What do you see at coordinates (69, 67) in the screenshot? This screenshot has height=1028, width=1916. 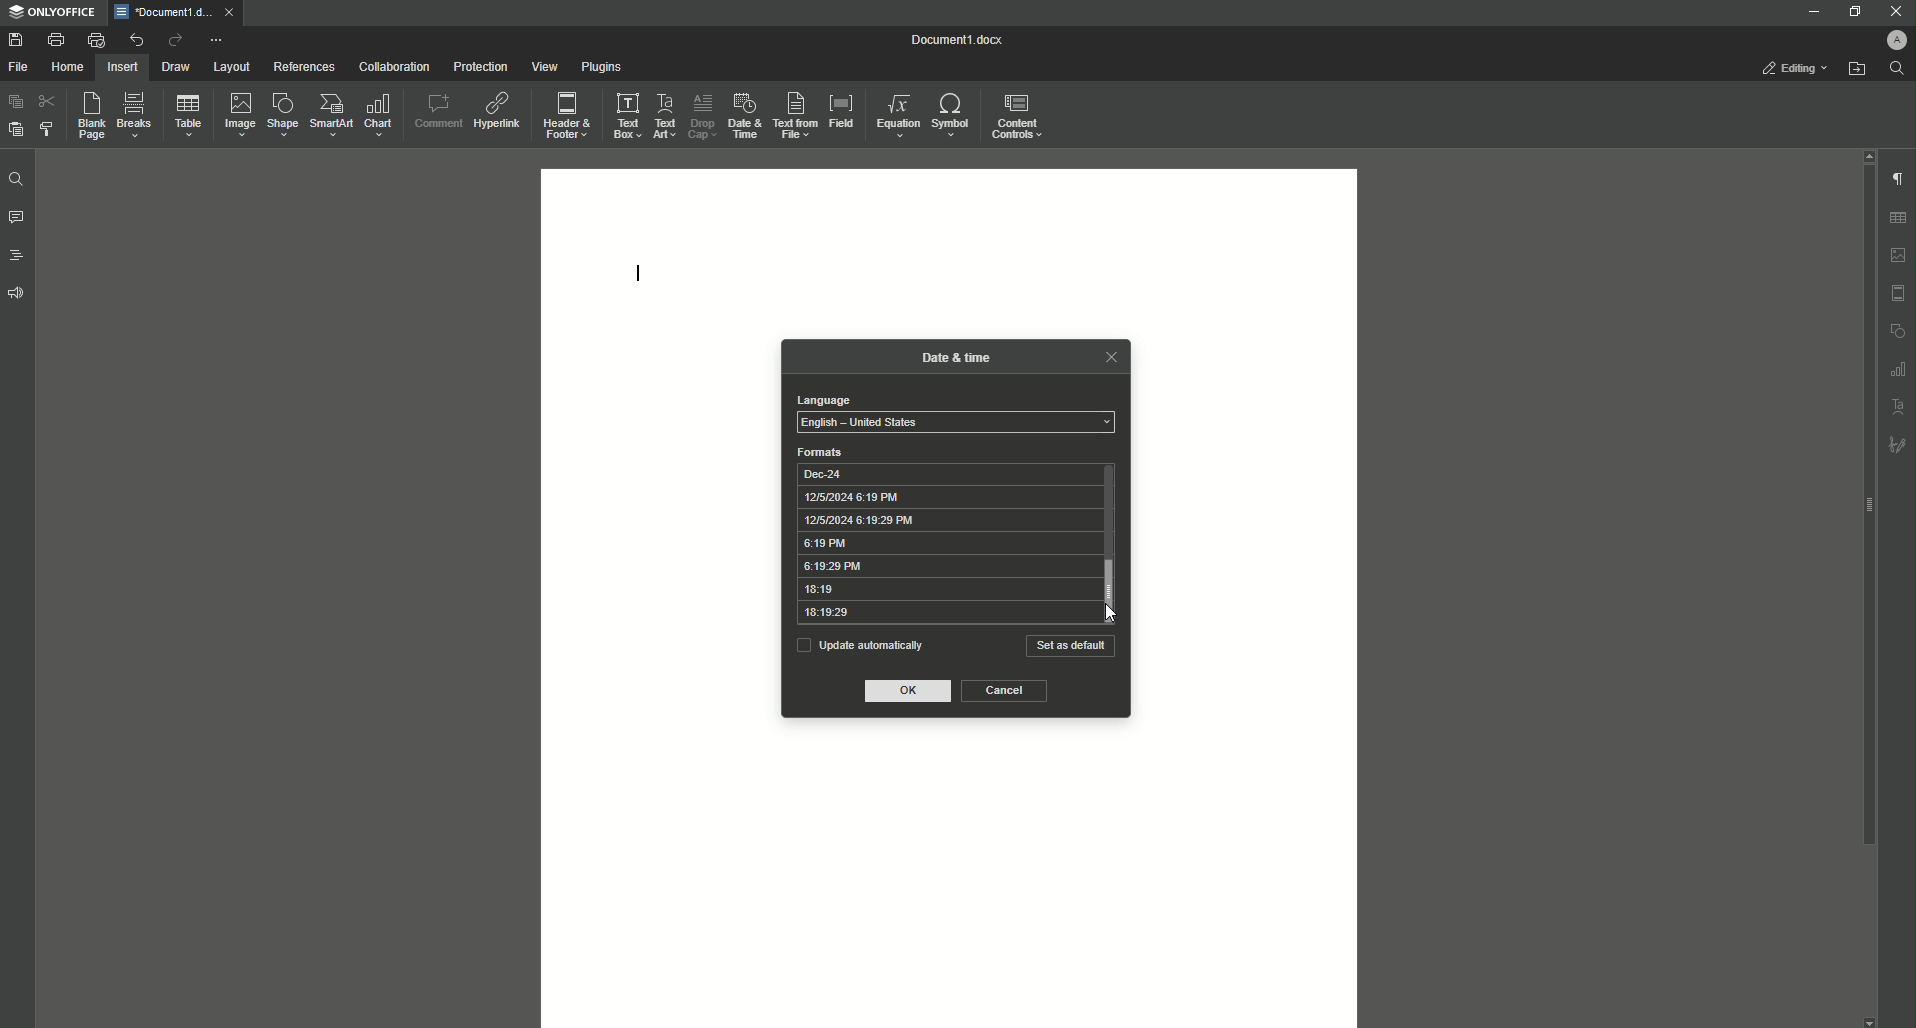 I see `Home` at bounding box center [69, 67].